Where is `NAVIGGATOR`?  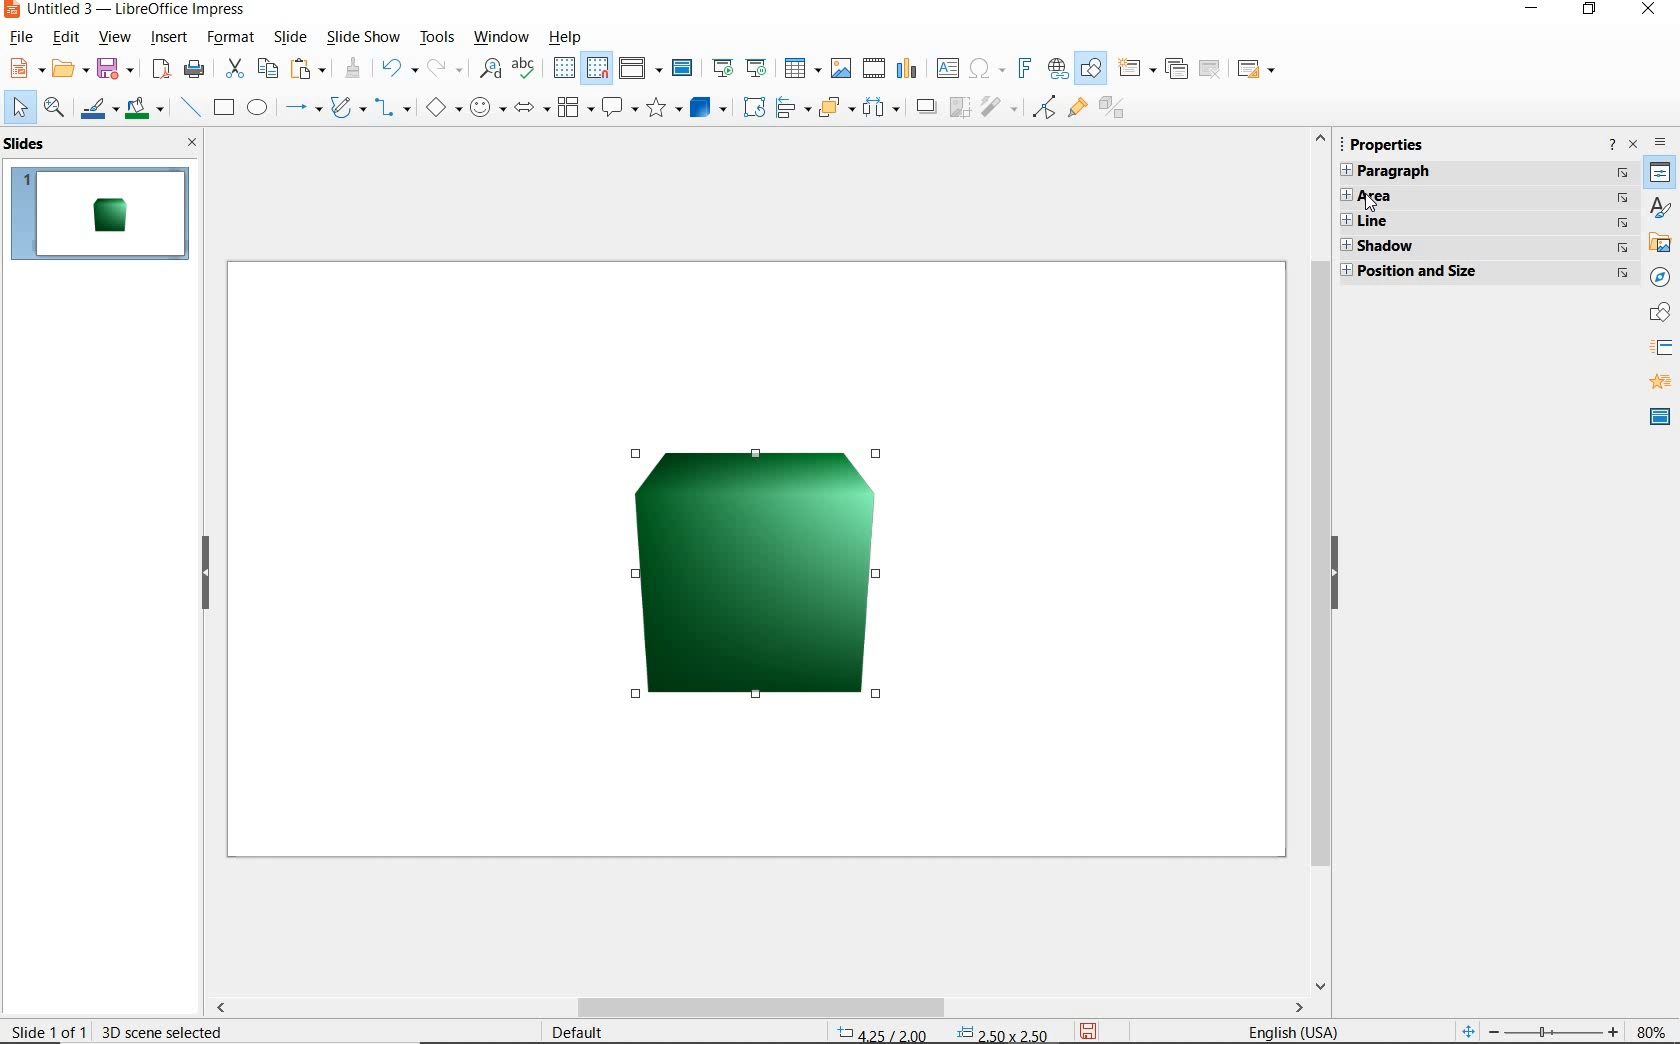
NAVIGGATOR is located at coordinates (1661, 278).